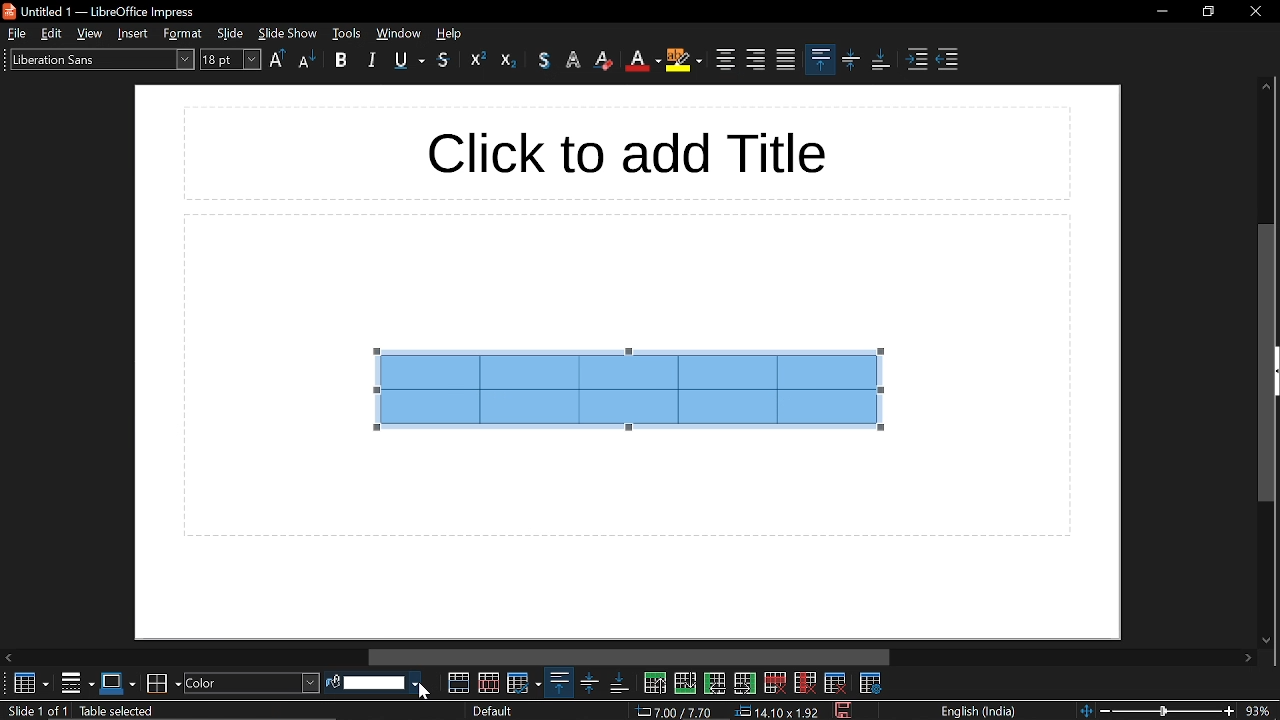 The height and width of the screenshot is (720, 1280). Describe the element at coordinates (1268, 638) in the screenshot. I see `move down` at that location.